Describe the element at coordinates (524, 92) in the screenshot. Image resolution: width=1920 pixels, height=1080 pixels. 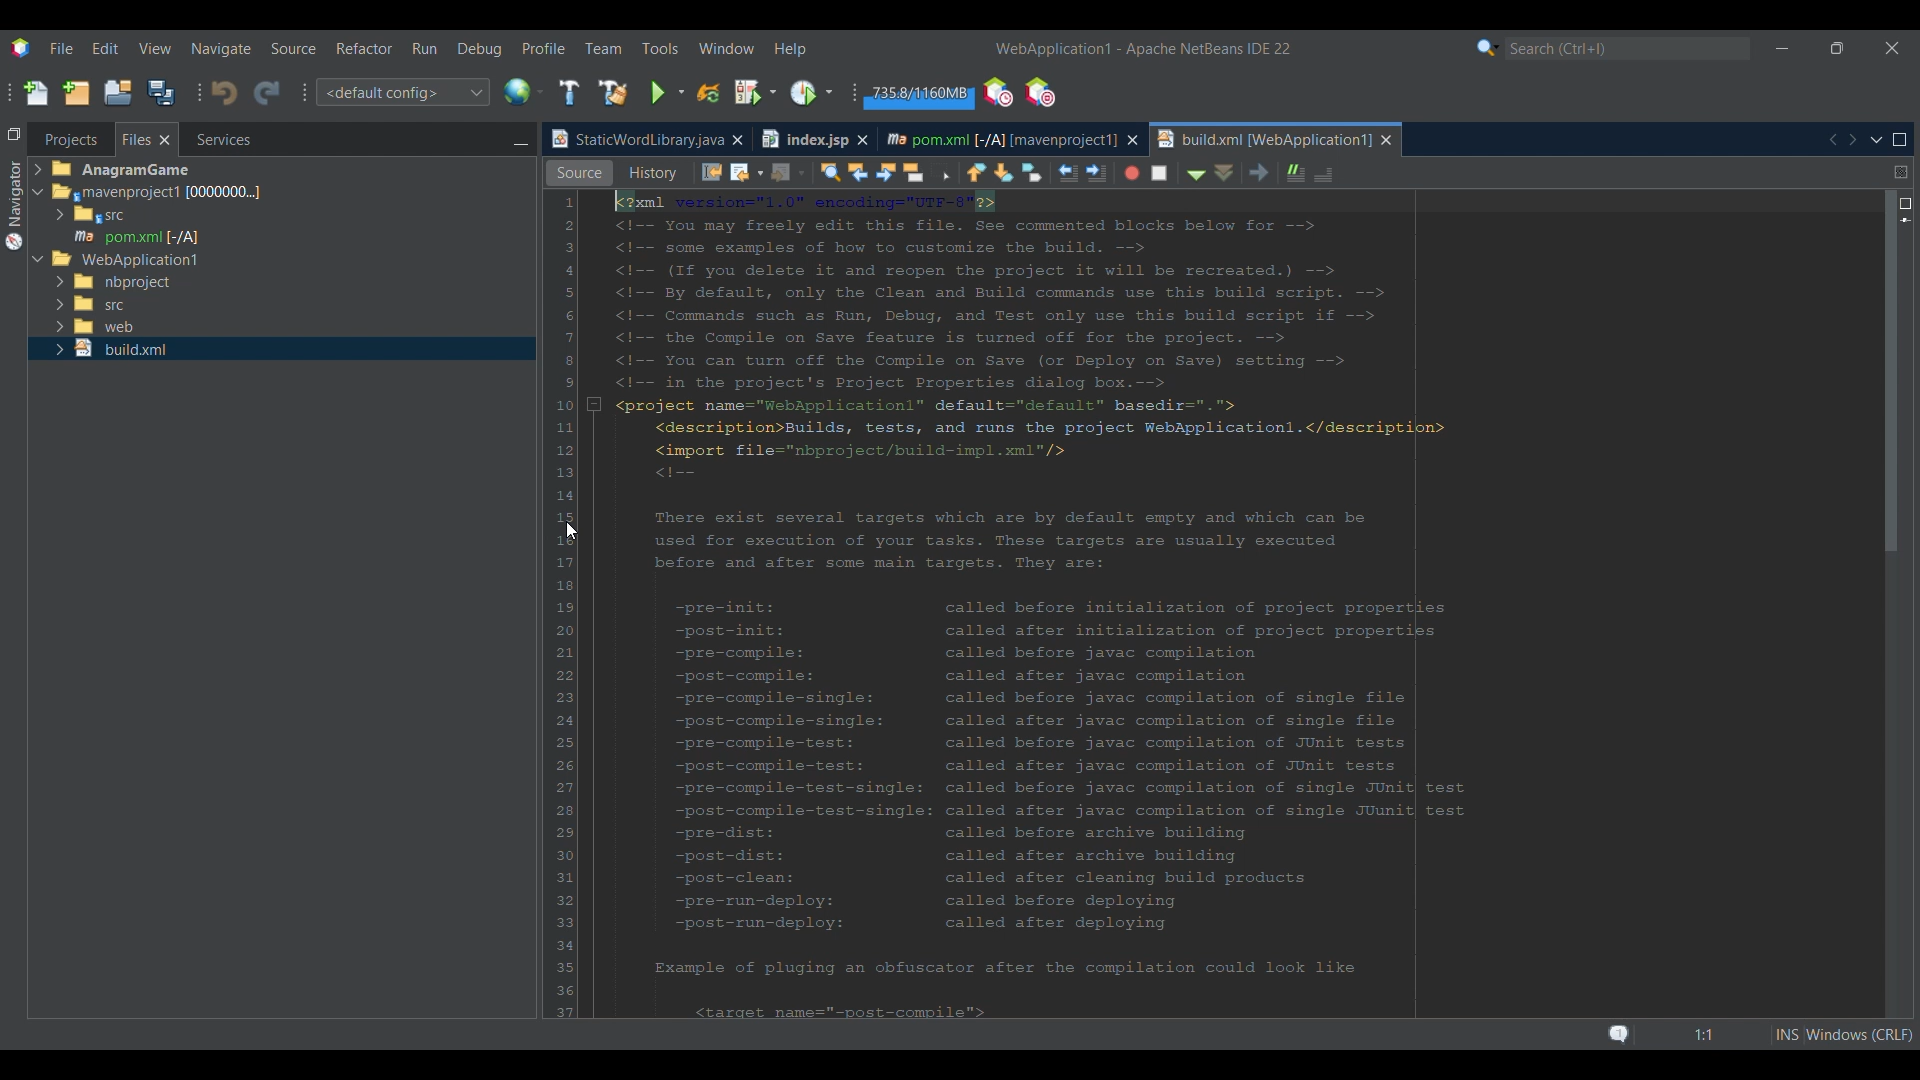
I see `IDE's default browser` at that location.